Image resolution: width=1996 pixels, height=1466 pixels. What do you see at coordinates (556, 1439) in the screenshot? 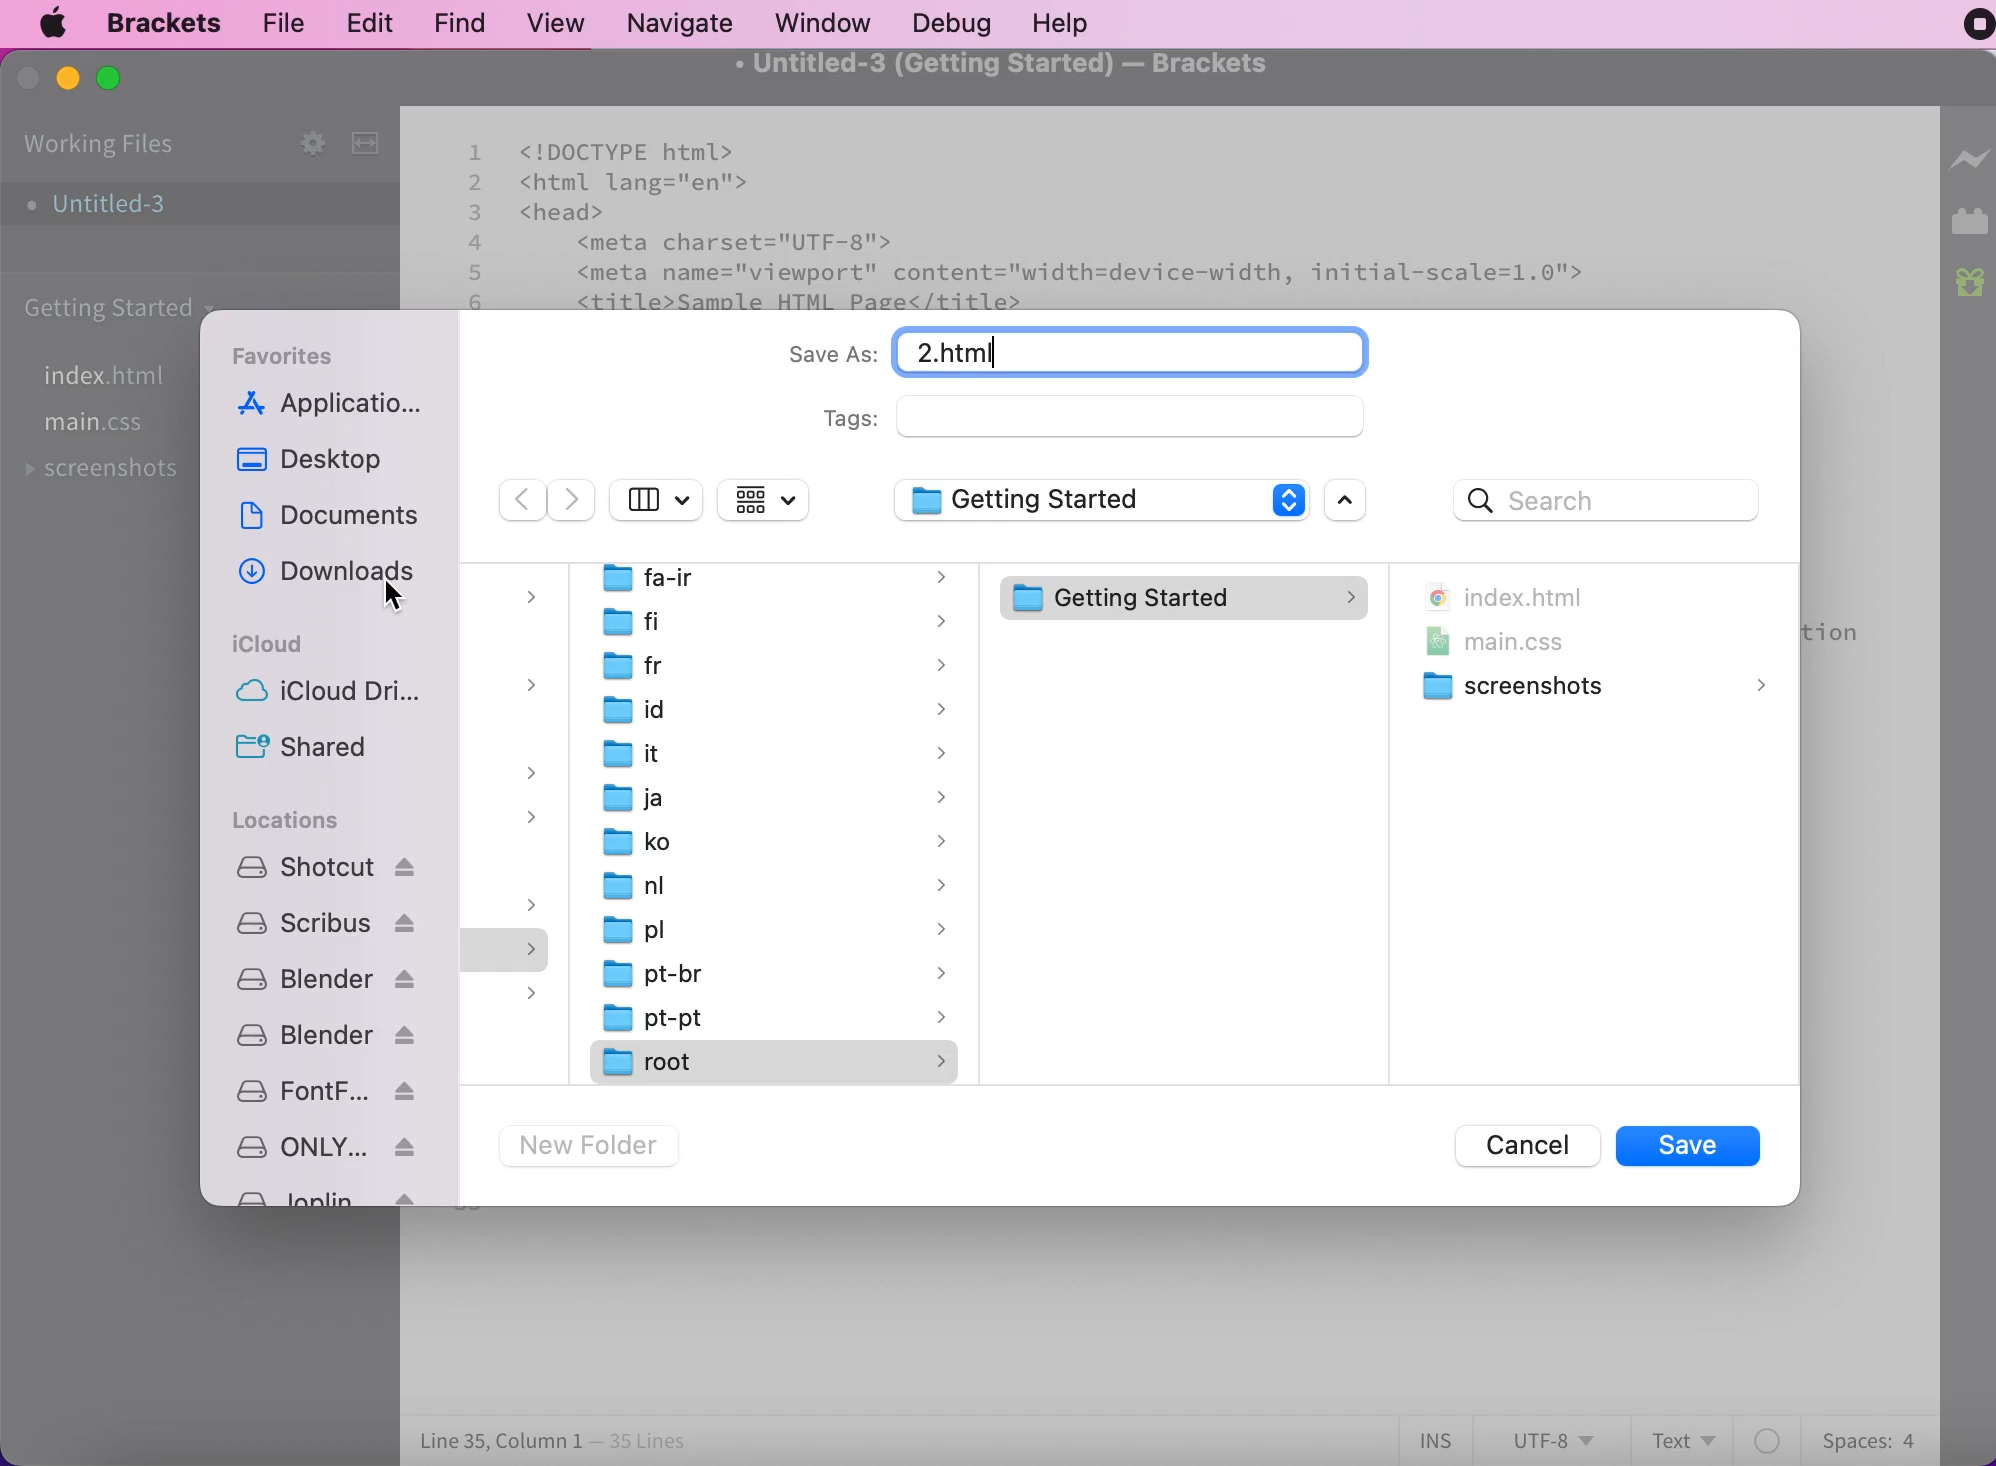
I see `line 35, column 1 - 35 lines` at bounding box center [556, 1439].